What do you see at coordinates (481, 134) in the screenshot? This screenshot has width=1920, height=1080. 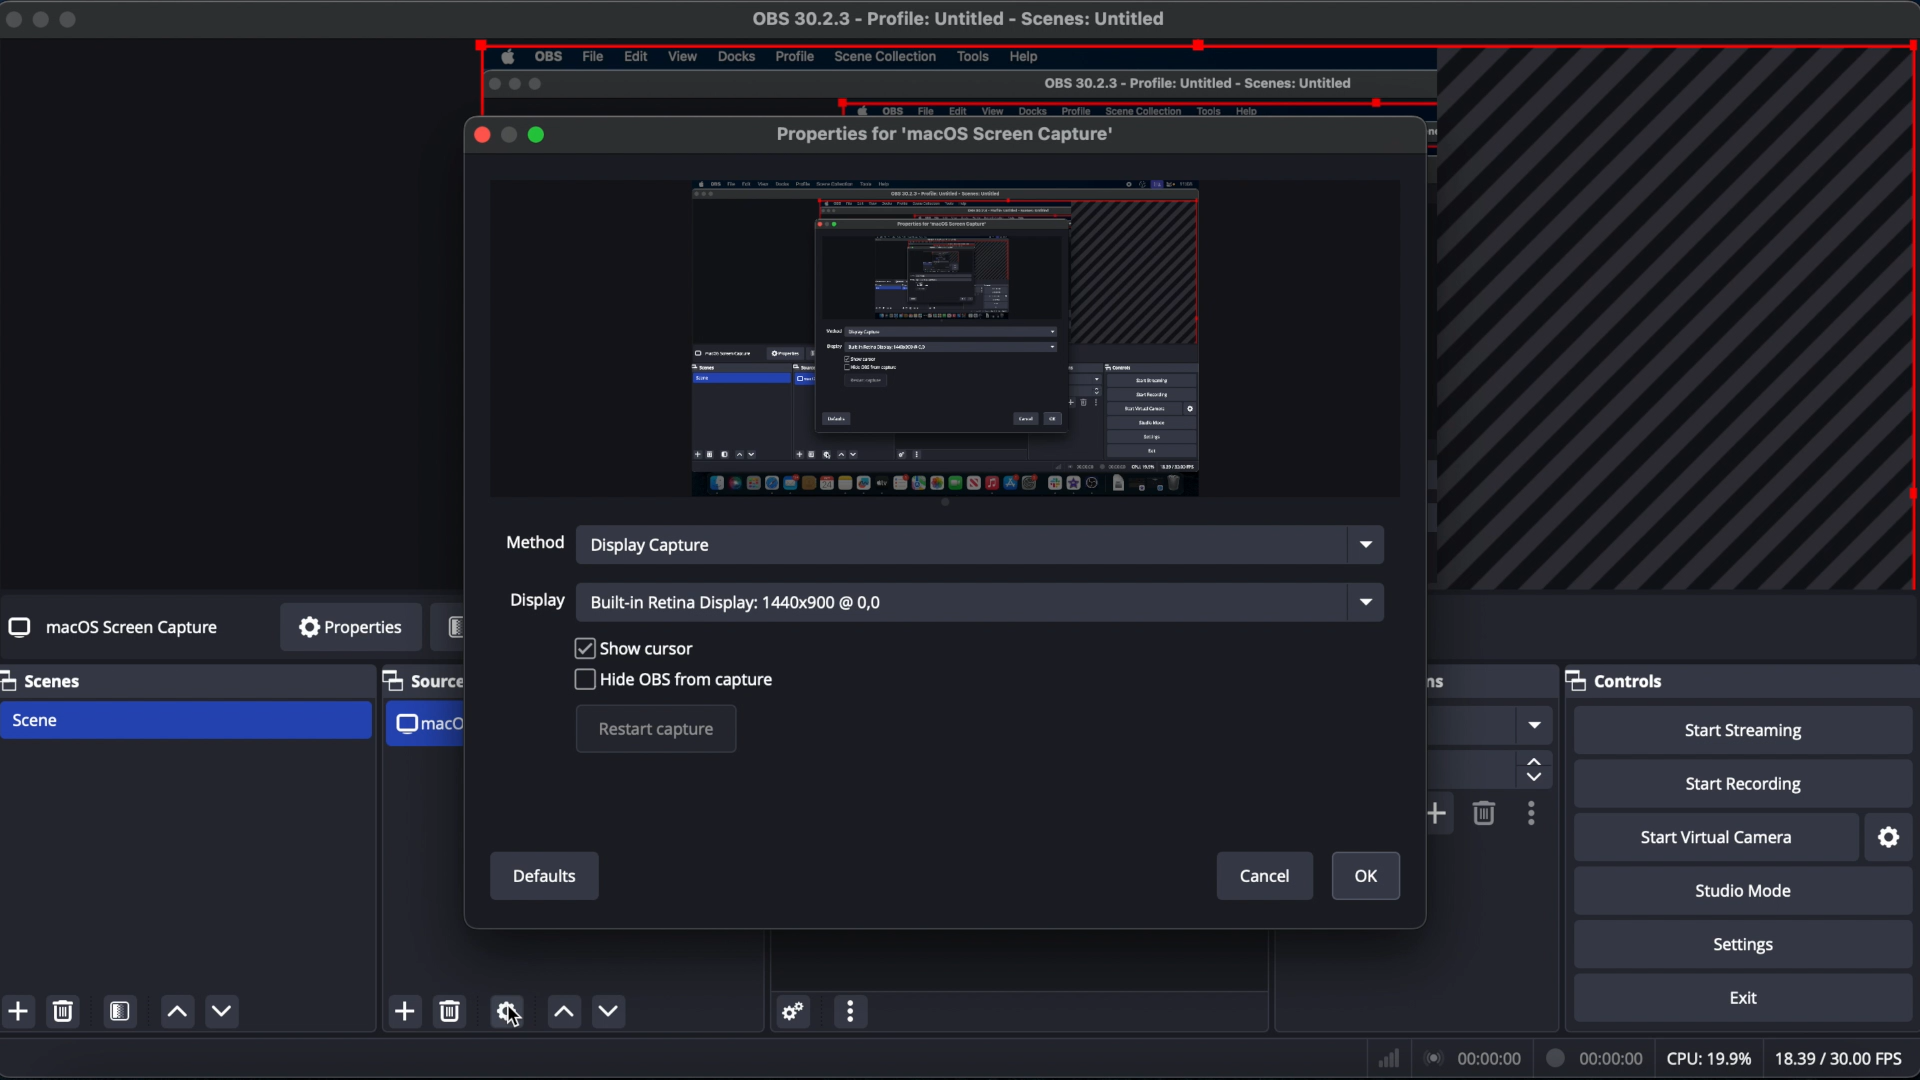 I see `close` at bounding box center [481, 134].